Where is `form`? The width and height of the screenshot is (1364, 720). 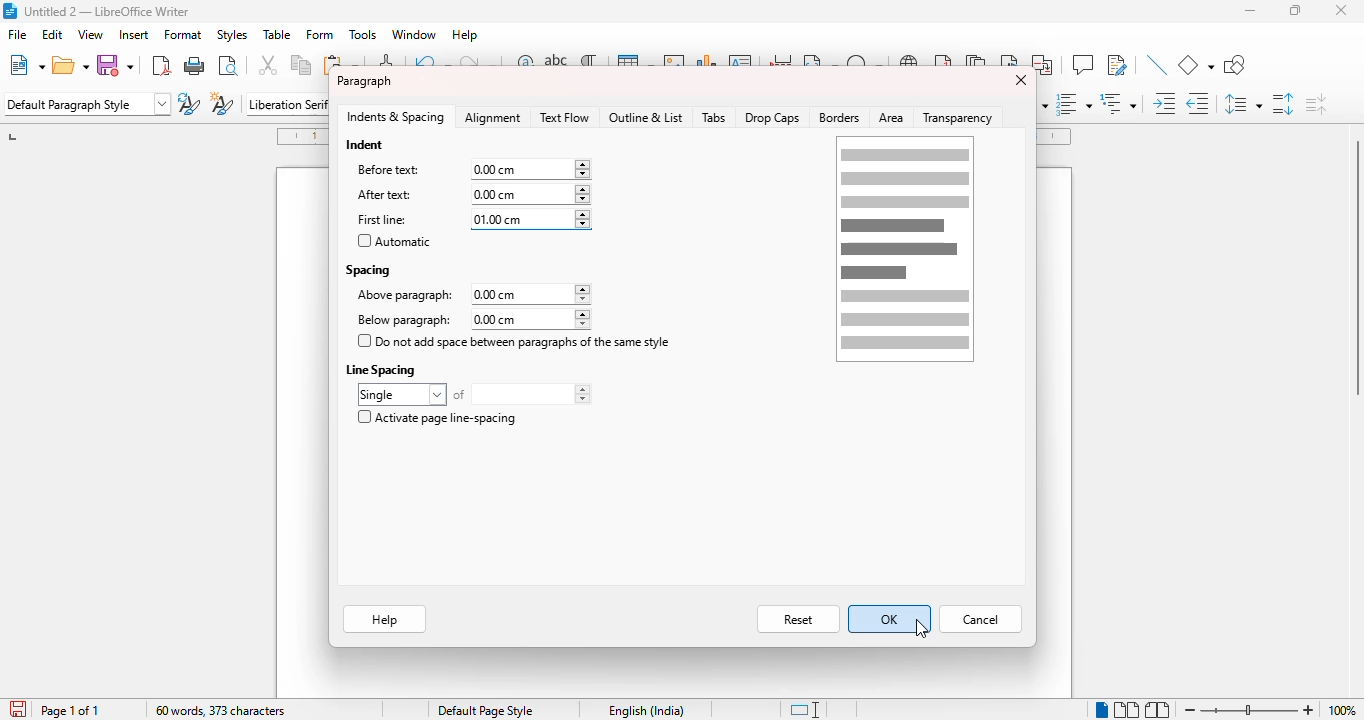 form is located at coordinates (320, 35).